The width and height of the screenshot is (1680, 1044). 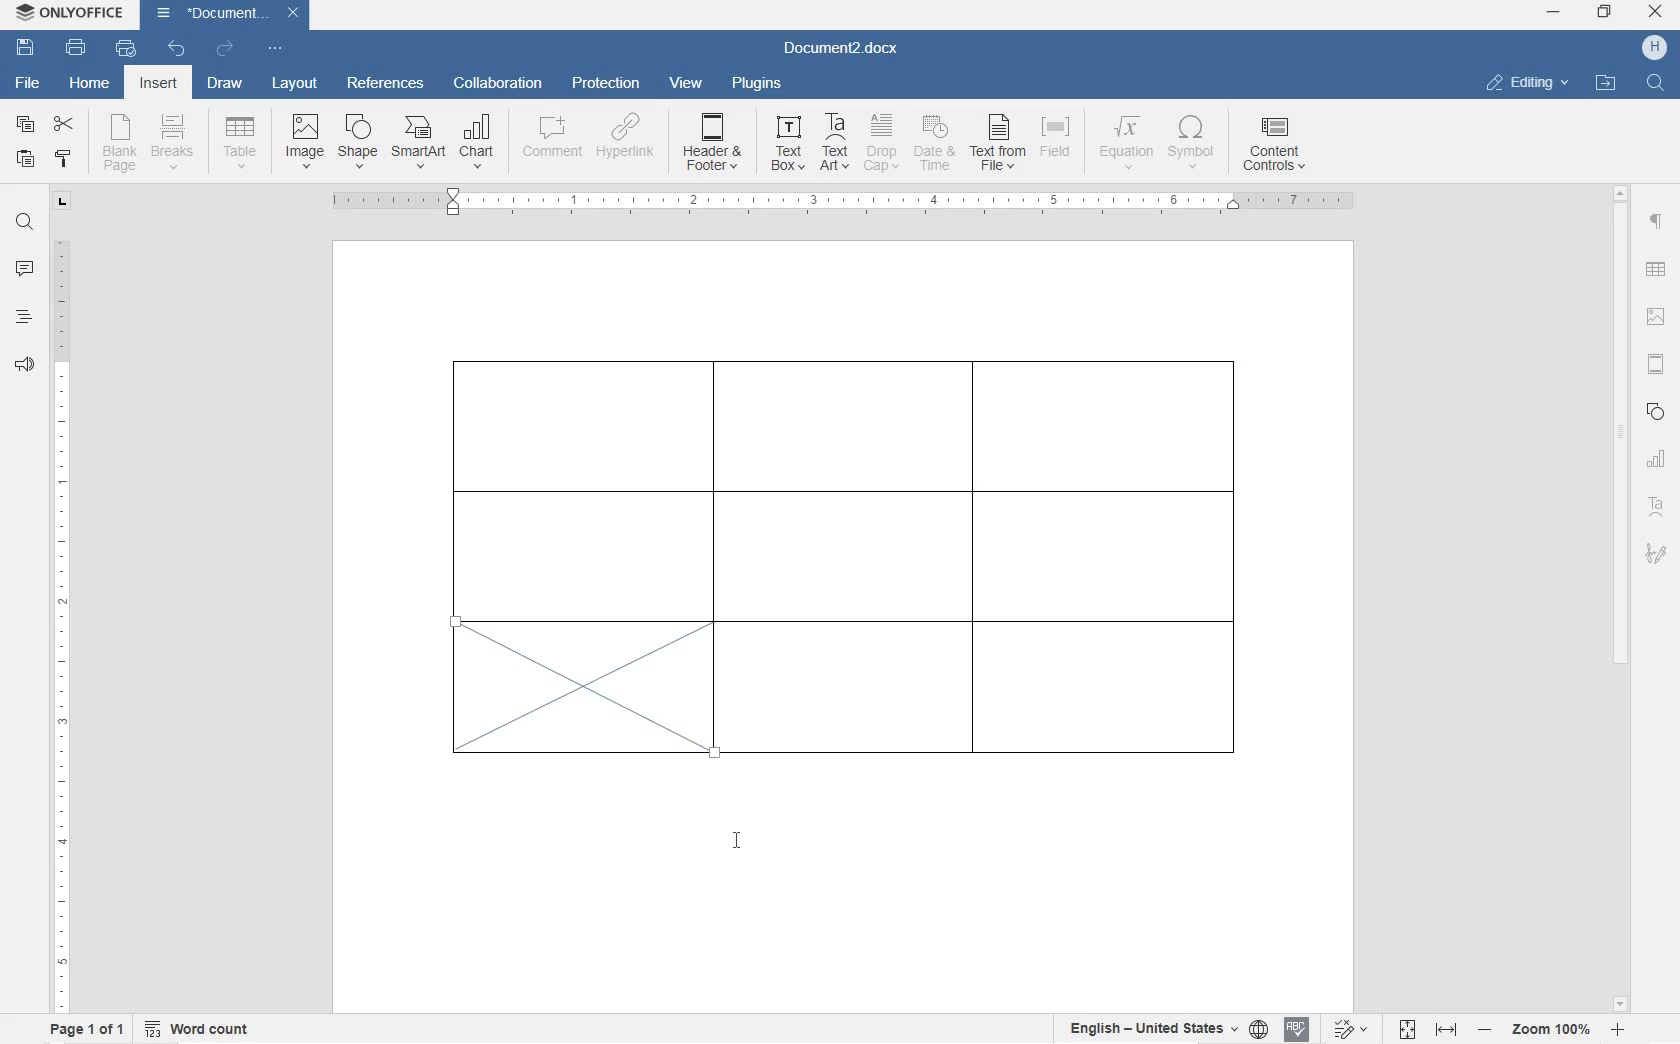 What do you see at coordinates (357, 145) in the screenshot?
I see `INSERT SHAPE` at bounding box center [357, 145].